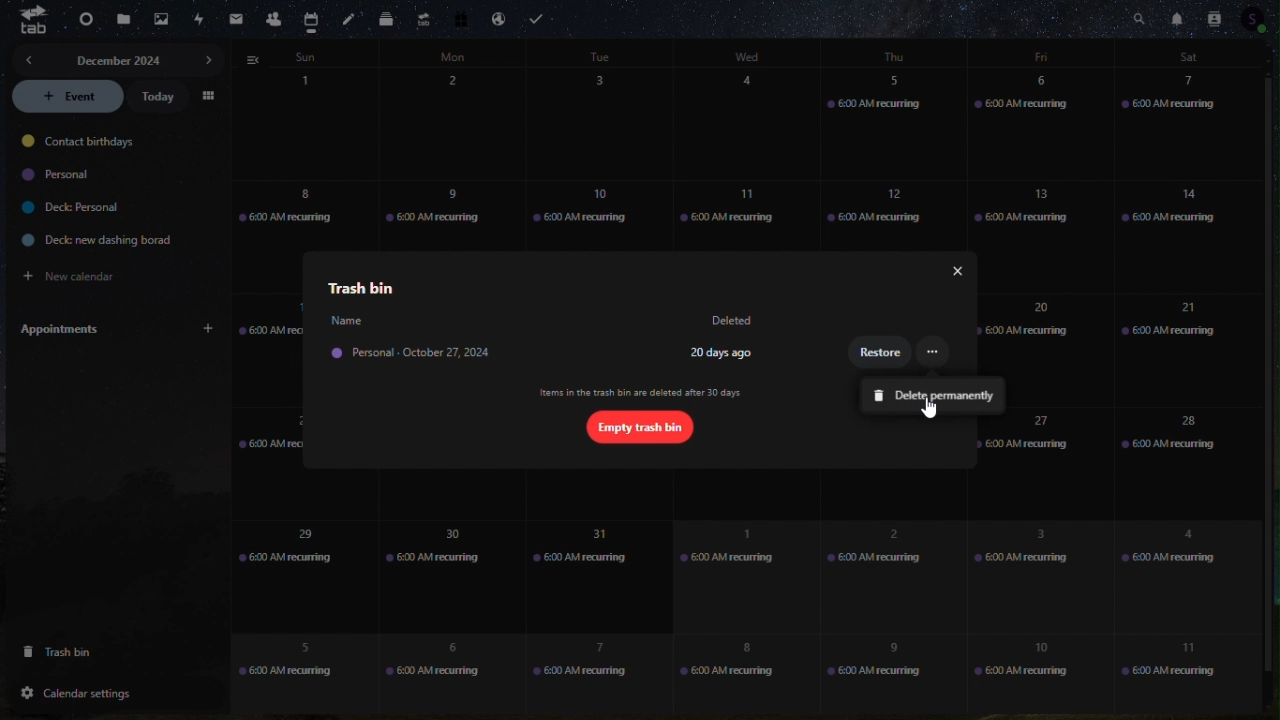 Image resolution: width=1280 pixels, height=720 pixels. What do you see at coordinates (598, 574) in the screenshot?
I see `31` at bounding box center [598, 574].